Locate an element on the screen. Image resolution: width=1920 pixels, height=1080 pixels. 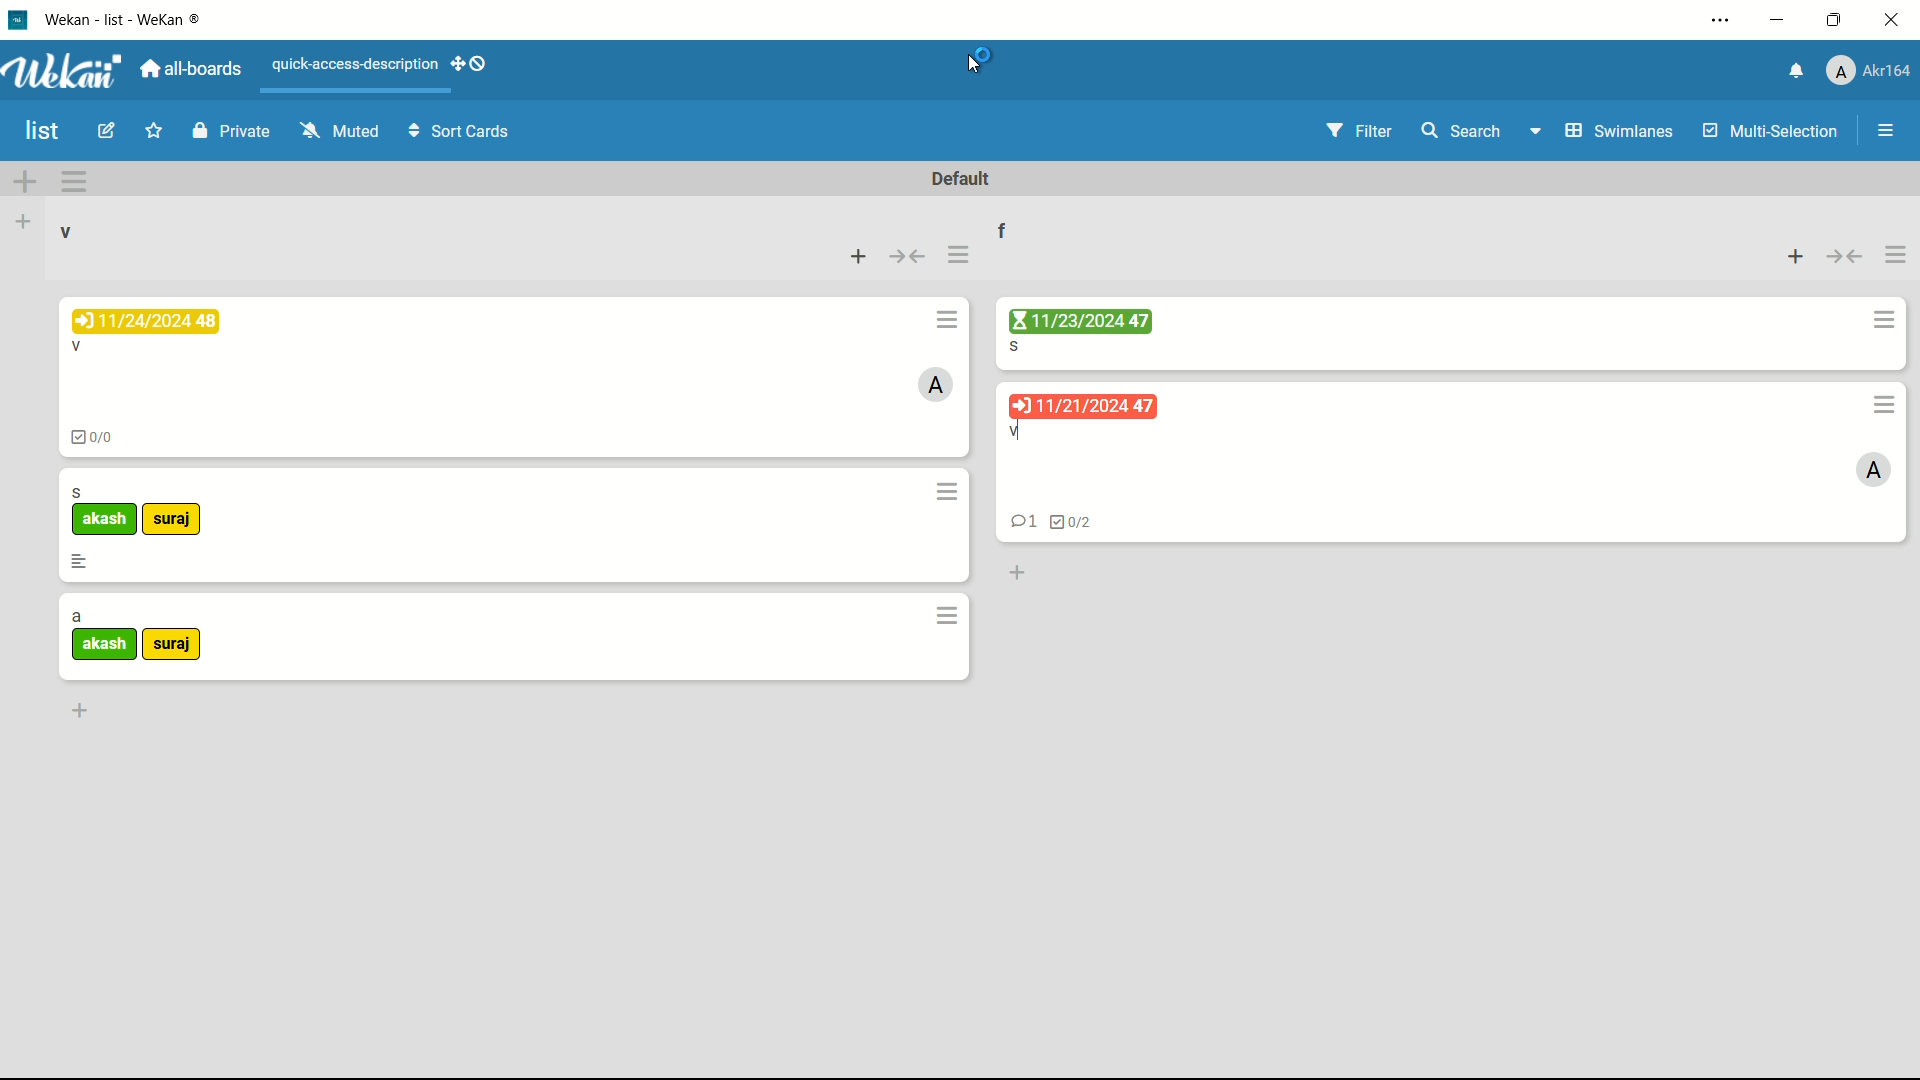
card actions is located at coordinates (1882, 322).